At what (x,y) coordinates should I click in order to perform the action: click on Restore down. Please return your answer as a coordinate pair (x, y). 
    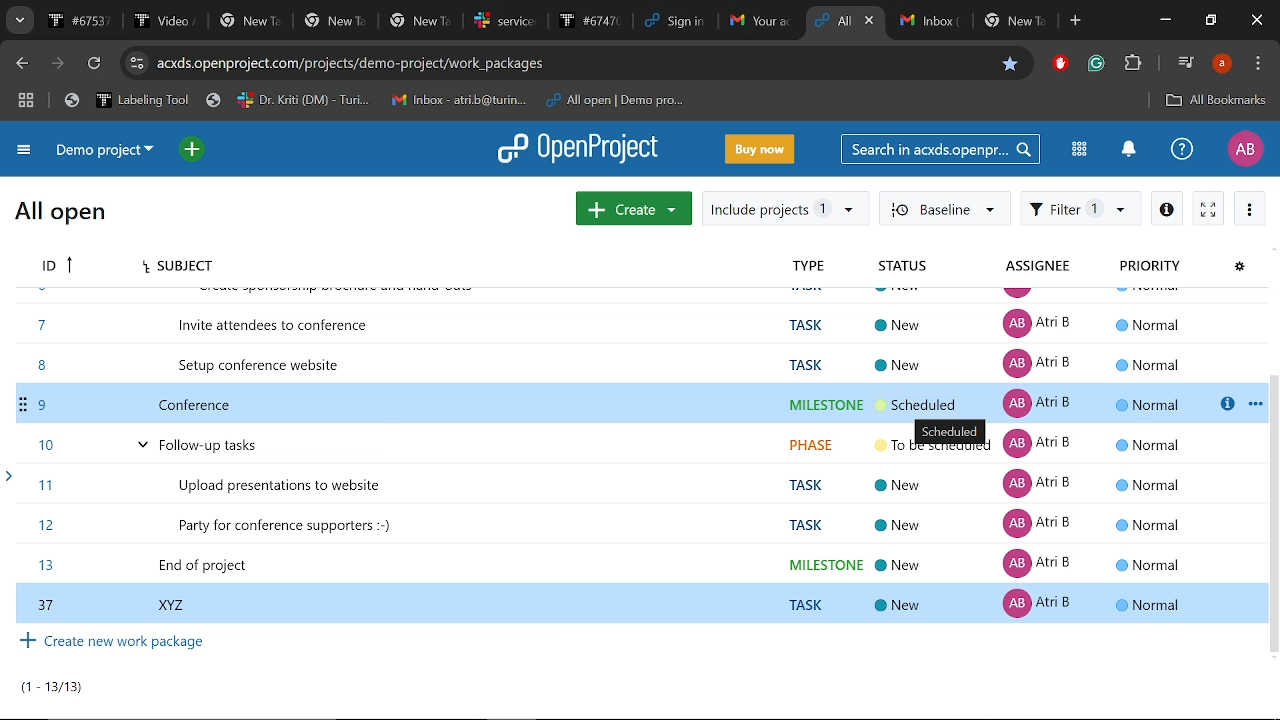
    Looking at the image, I should click on (1212, 21).